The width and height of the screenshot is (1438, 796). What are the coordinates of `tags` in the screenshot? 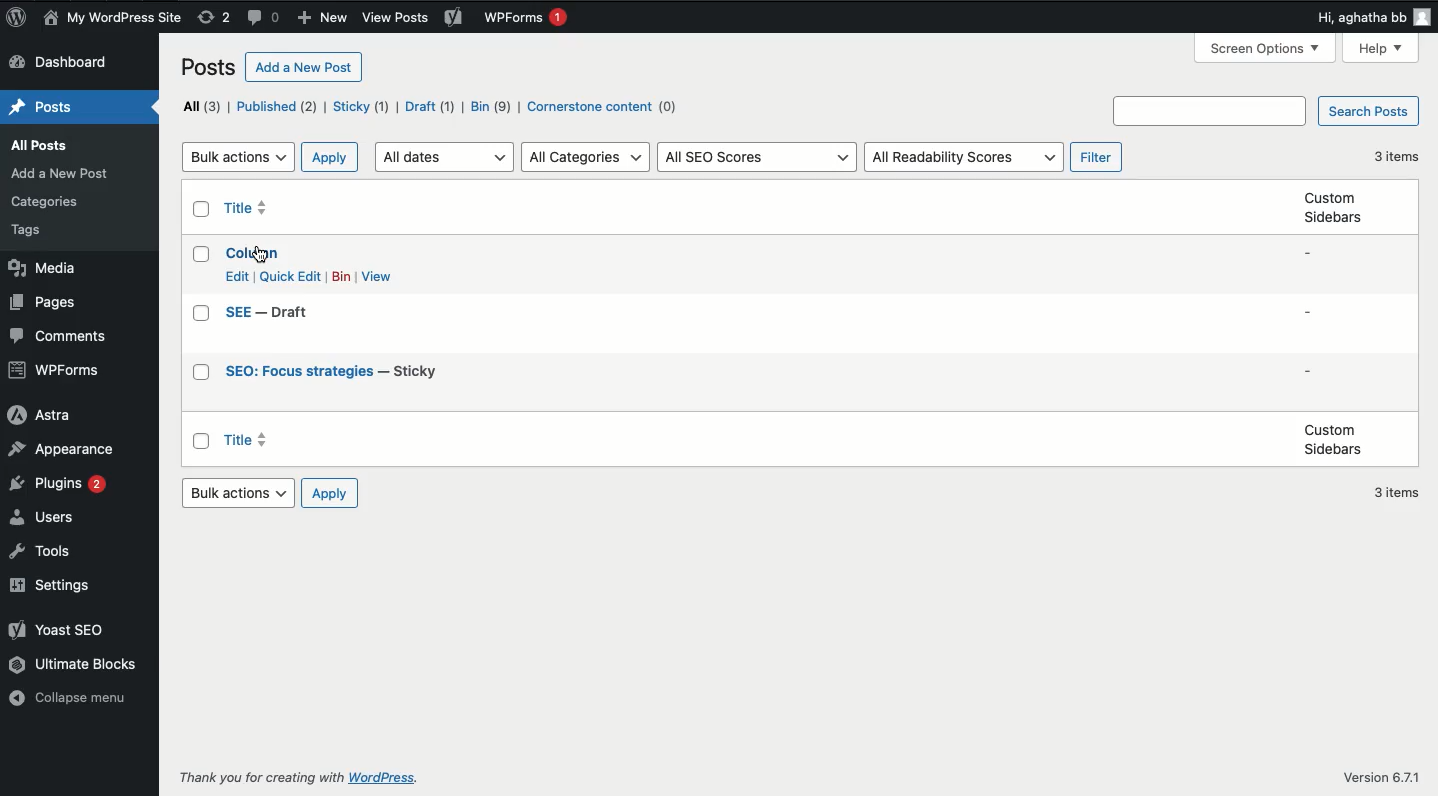 It's located at (34, 231).